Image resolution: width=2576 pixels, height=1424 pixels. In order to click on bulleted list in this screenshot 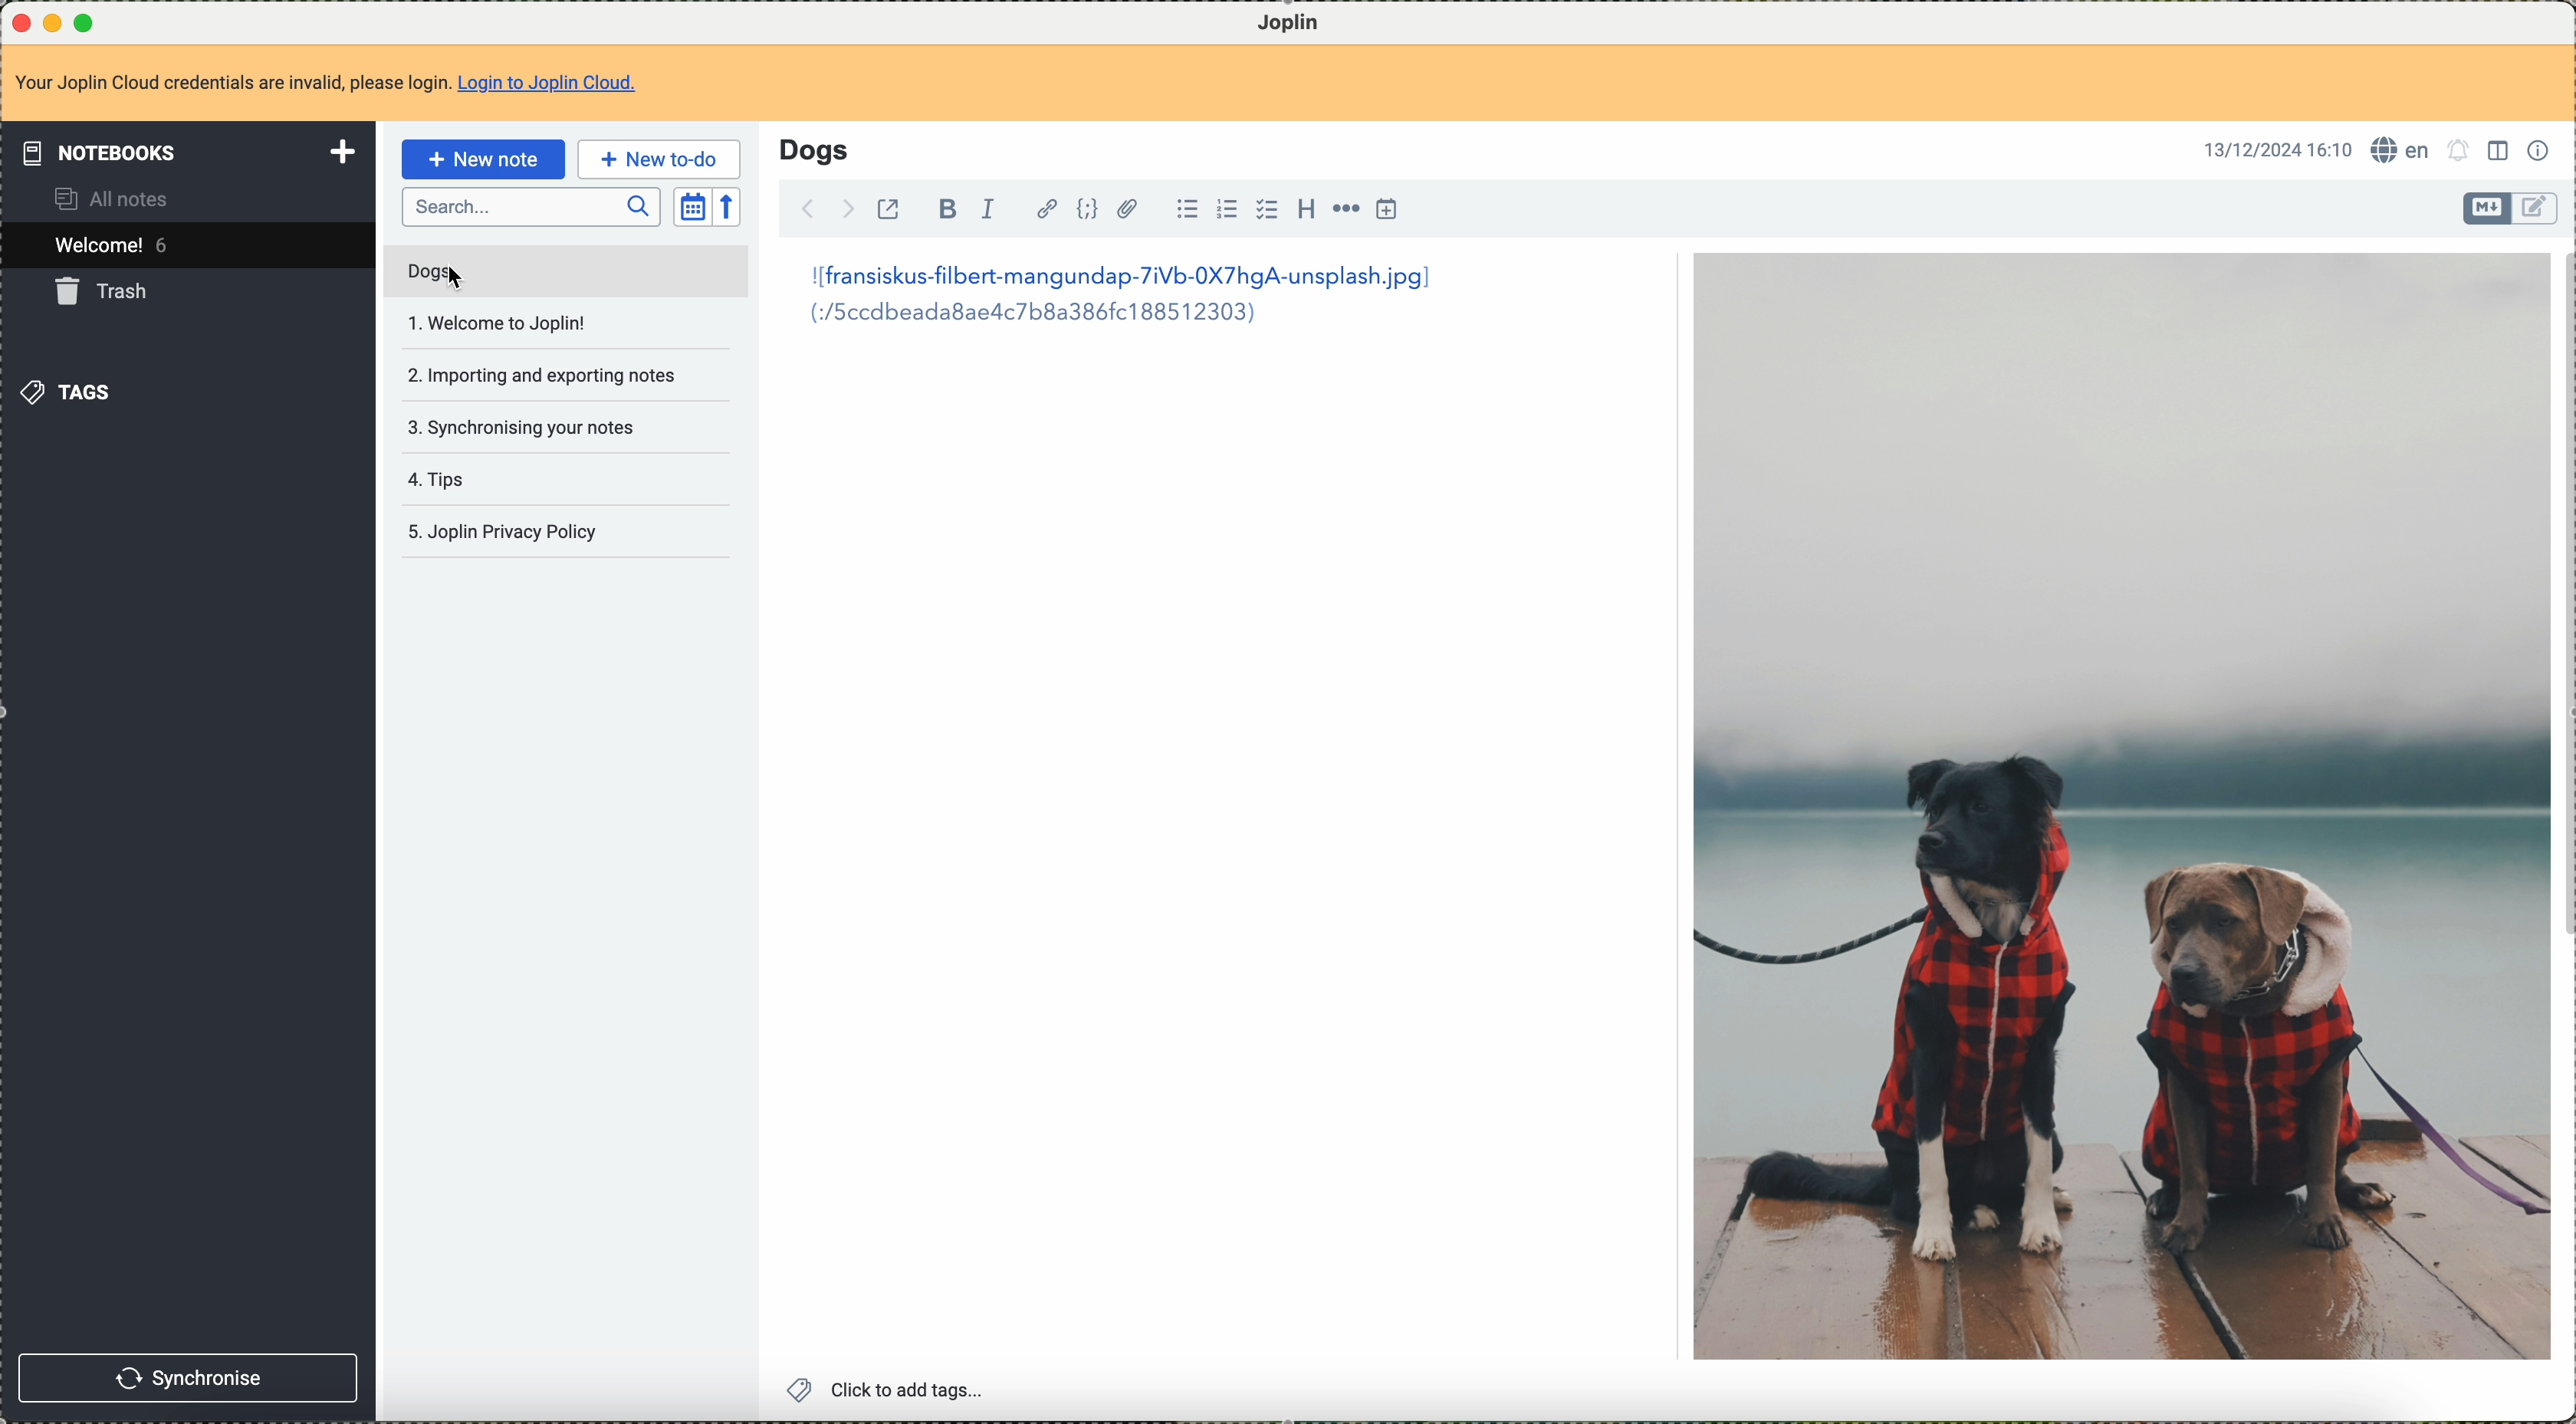, I will do `click(1185, 211)`.